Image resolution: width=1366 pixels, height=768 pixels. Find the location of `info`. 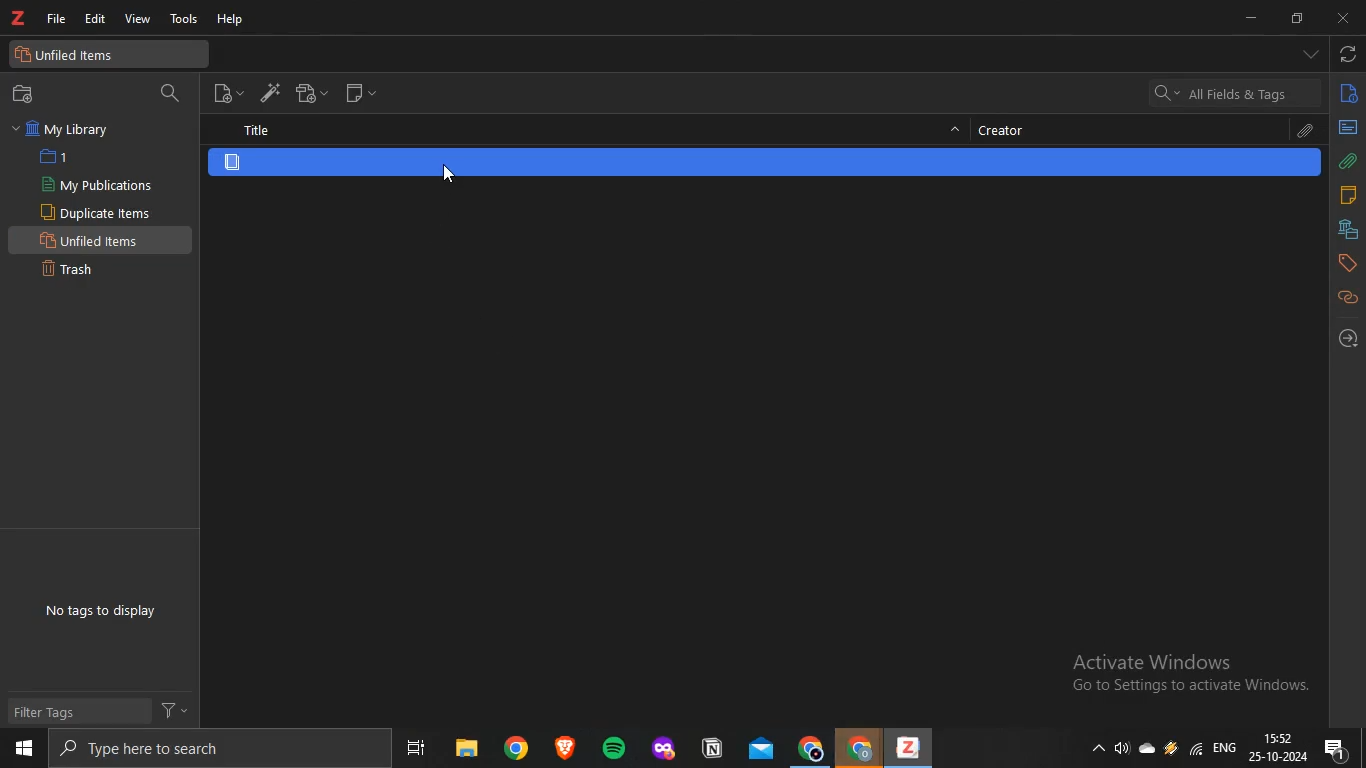

info is located at coordinates (1349, 97).